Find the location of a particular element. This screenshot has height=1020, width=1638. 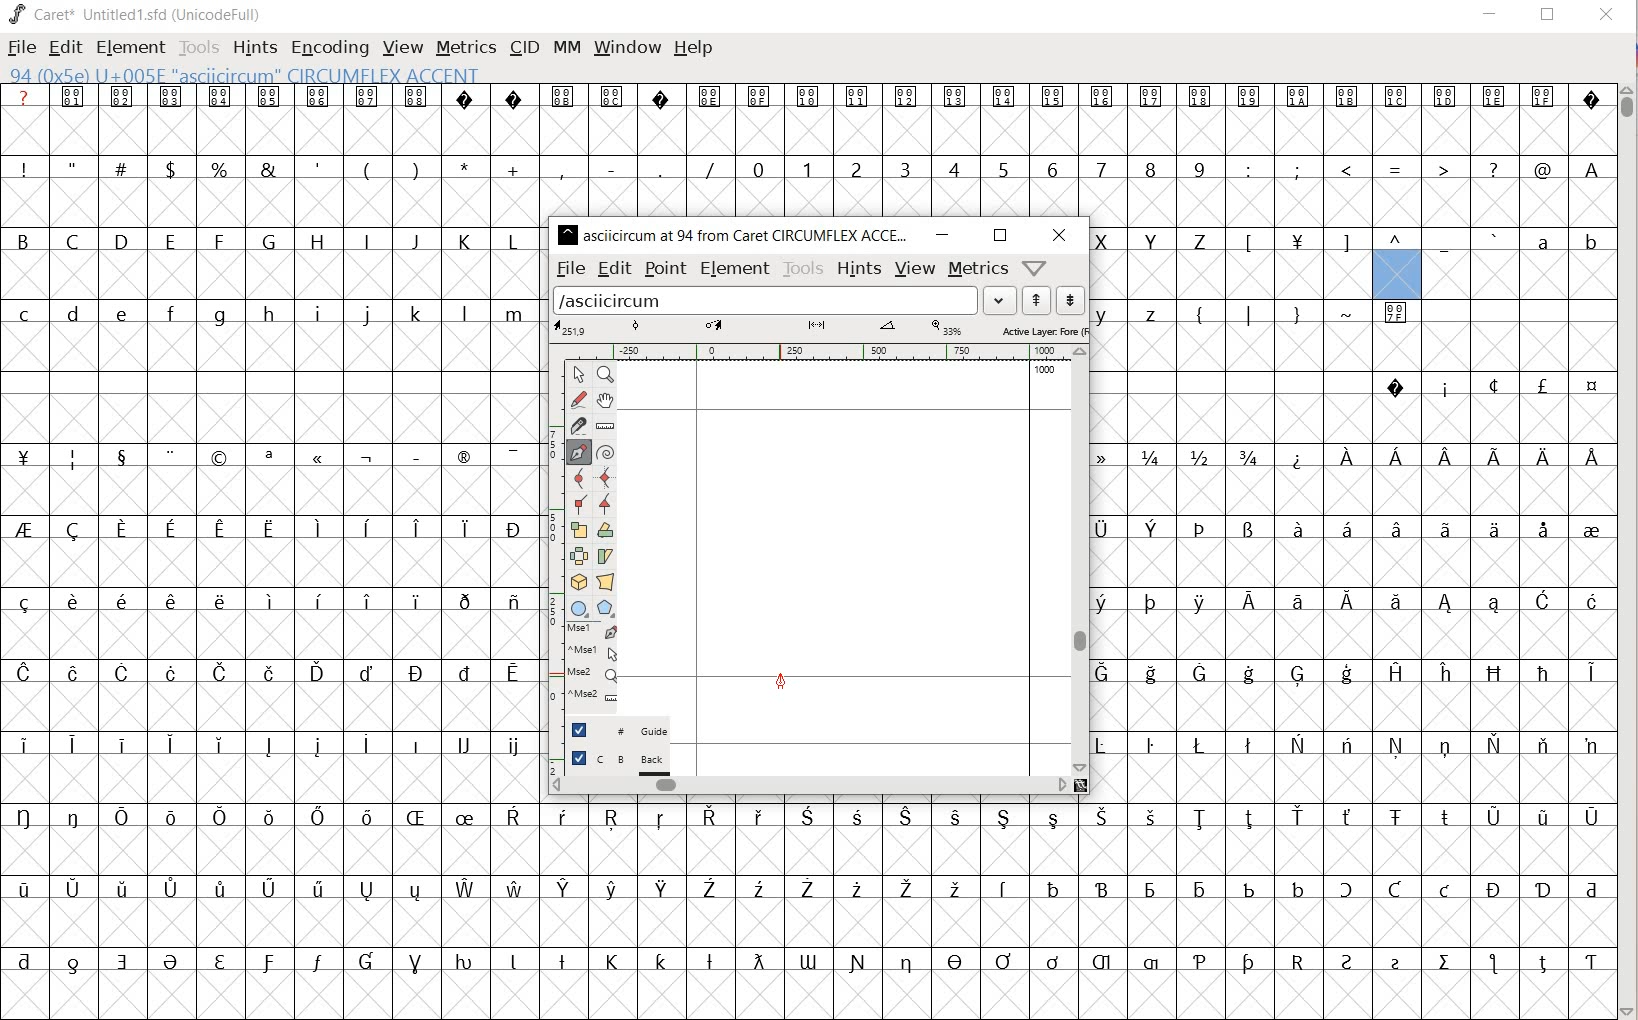

minimize is located at coordinates (943, 235).